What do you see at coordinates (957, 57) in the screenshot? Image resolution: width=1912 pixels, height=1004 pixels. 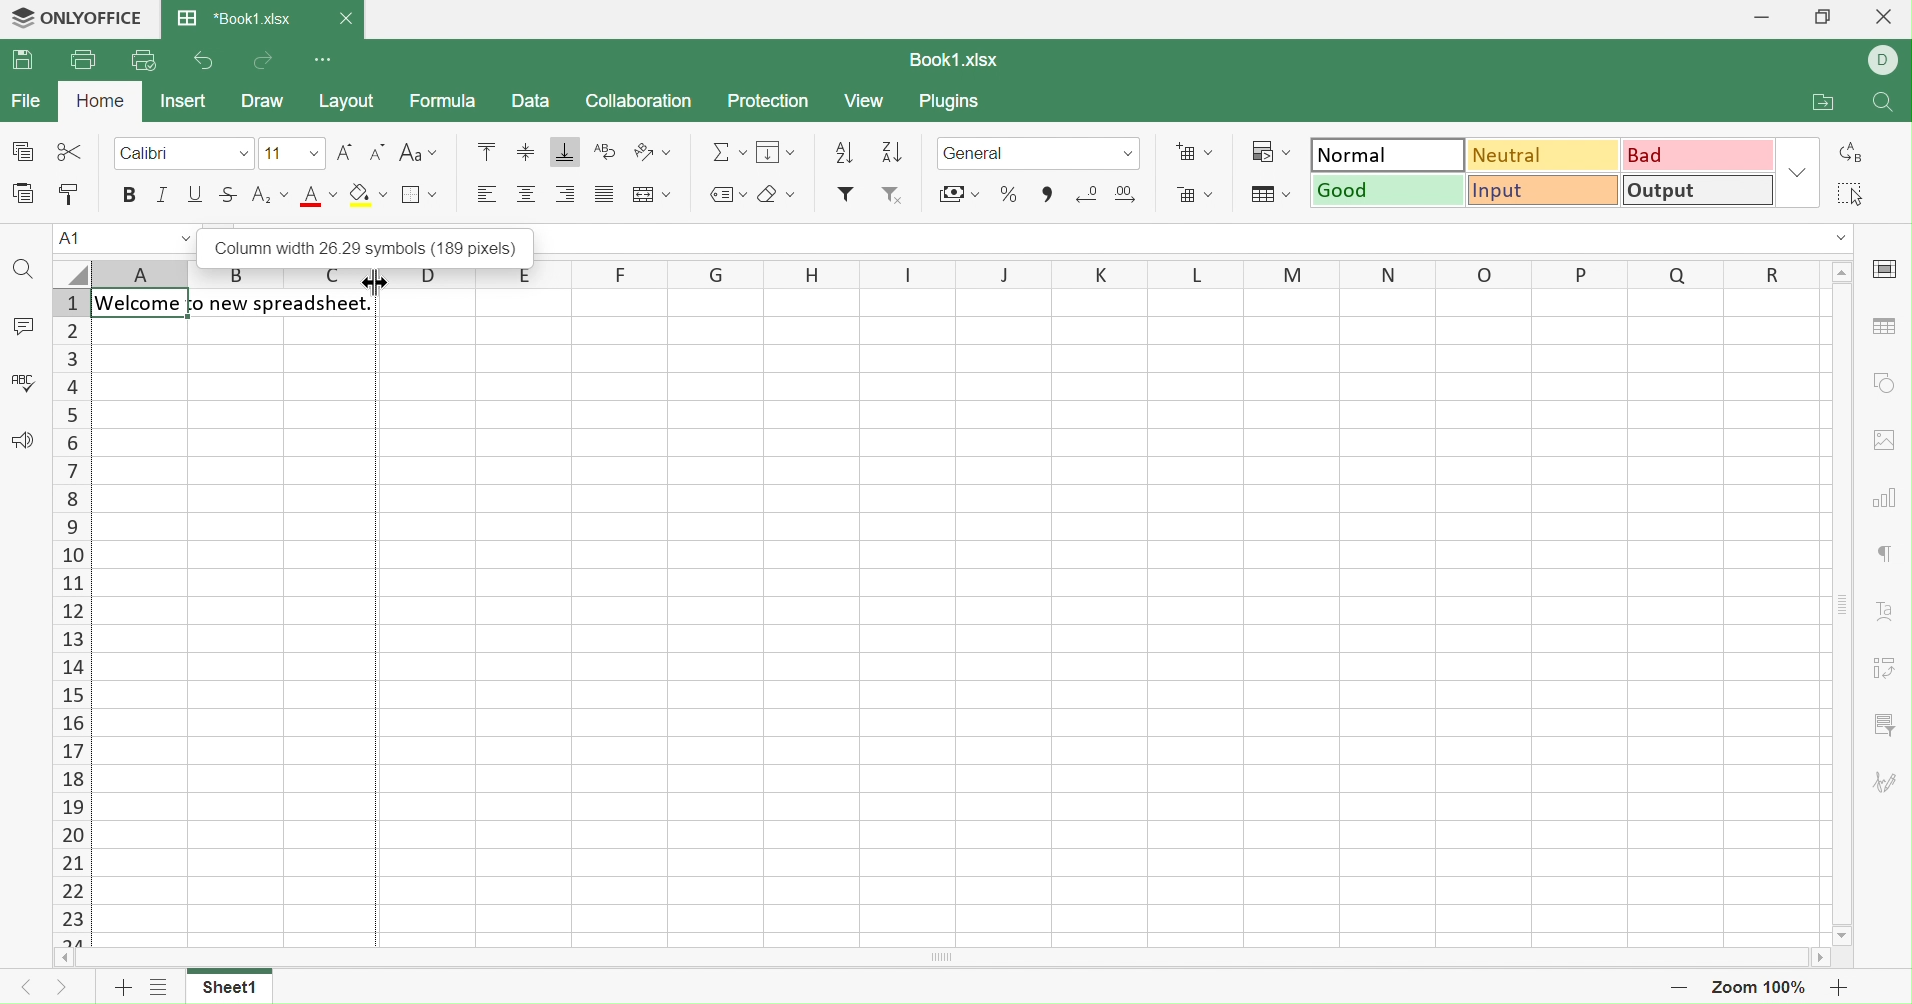 I see `Book1.xlsx` at bounding box center [957, 57].